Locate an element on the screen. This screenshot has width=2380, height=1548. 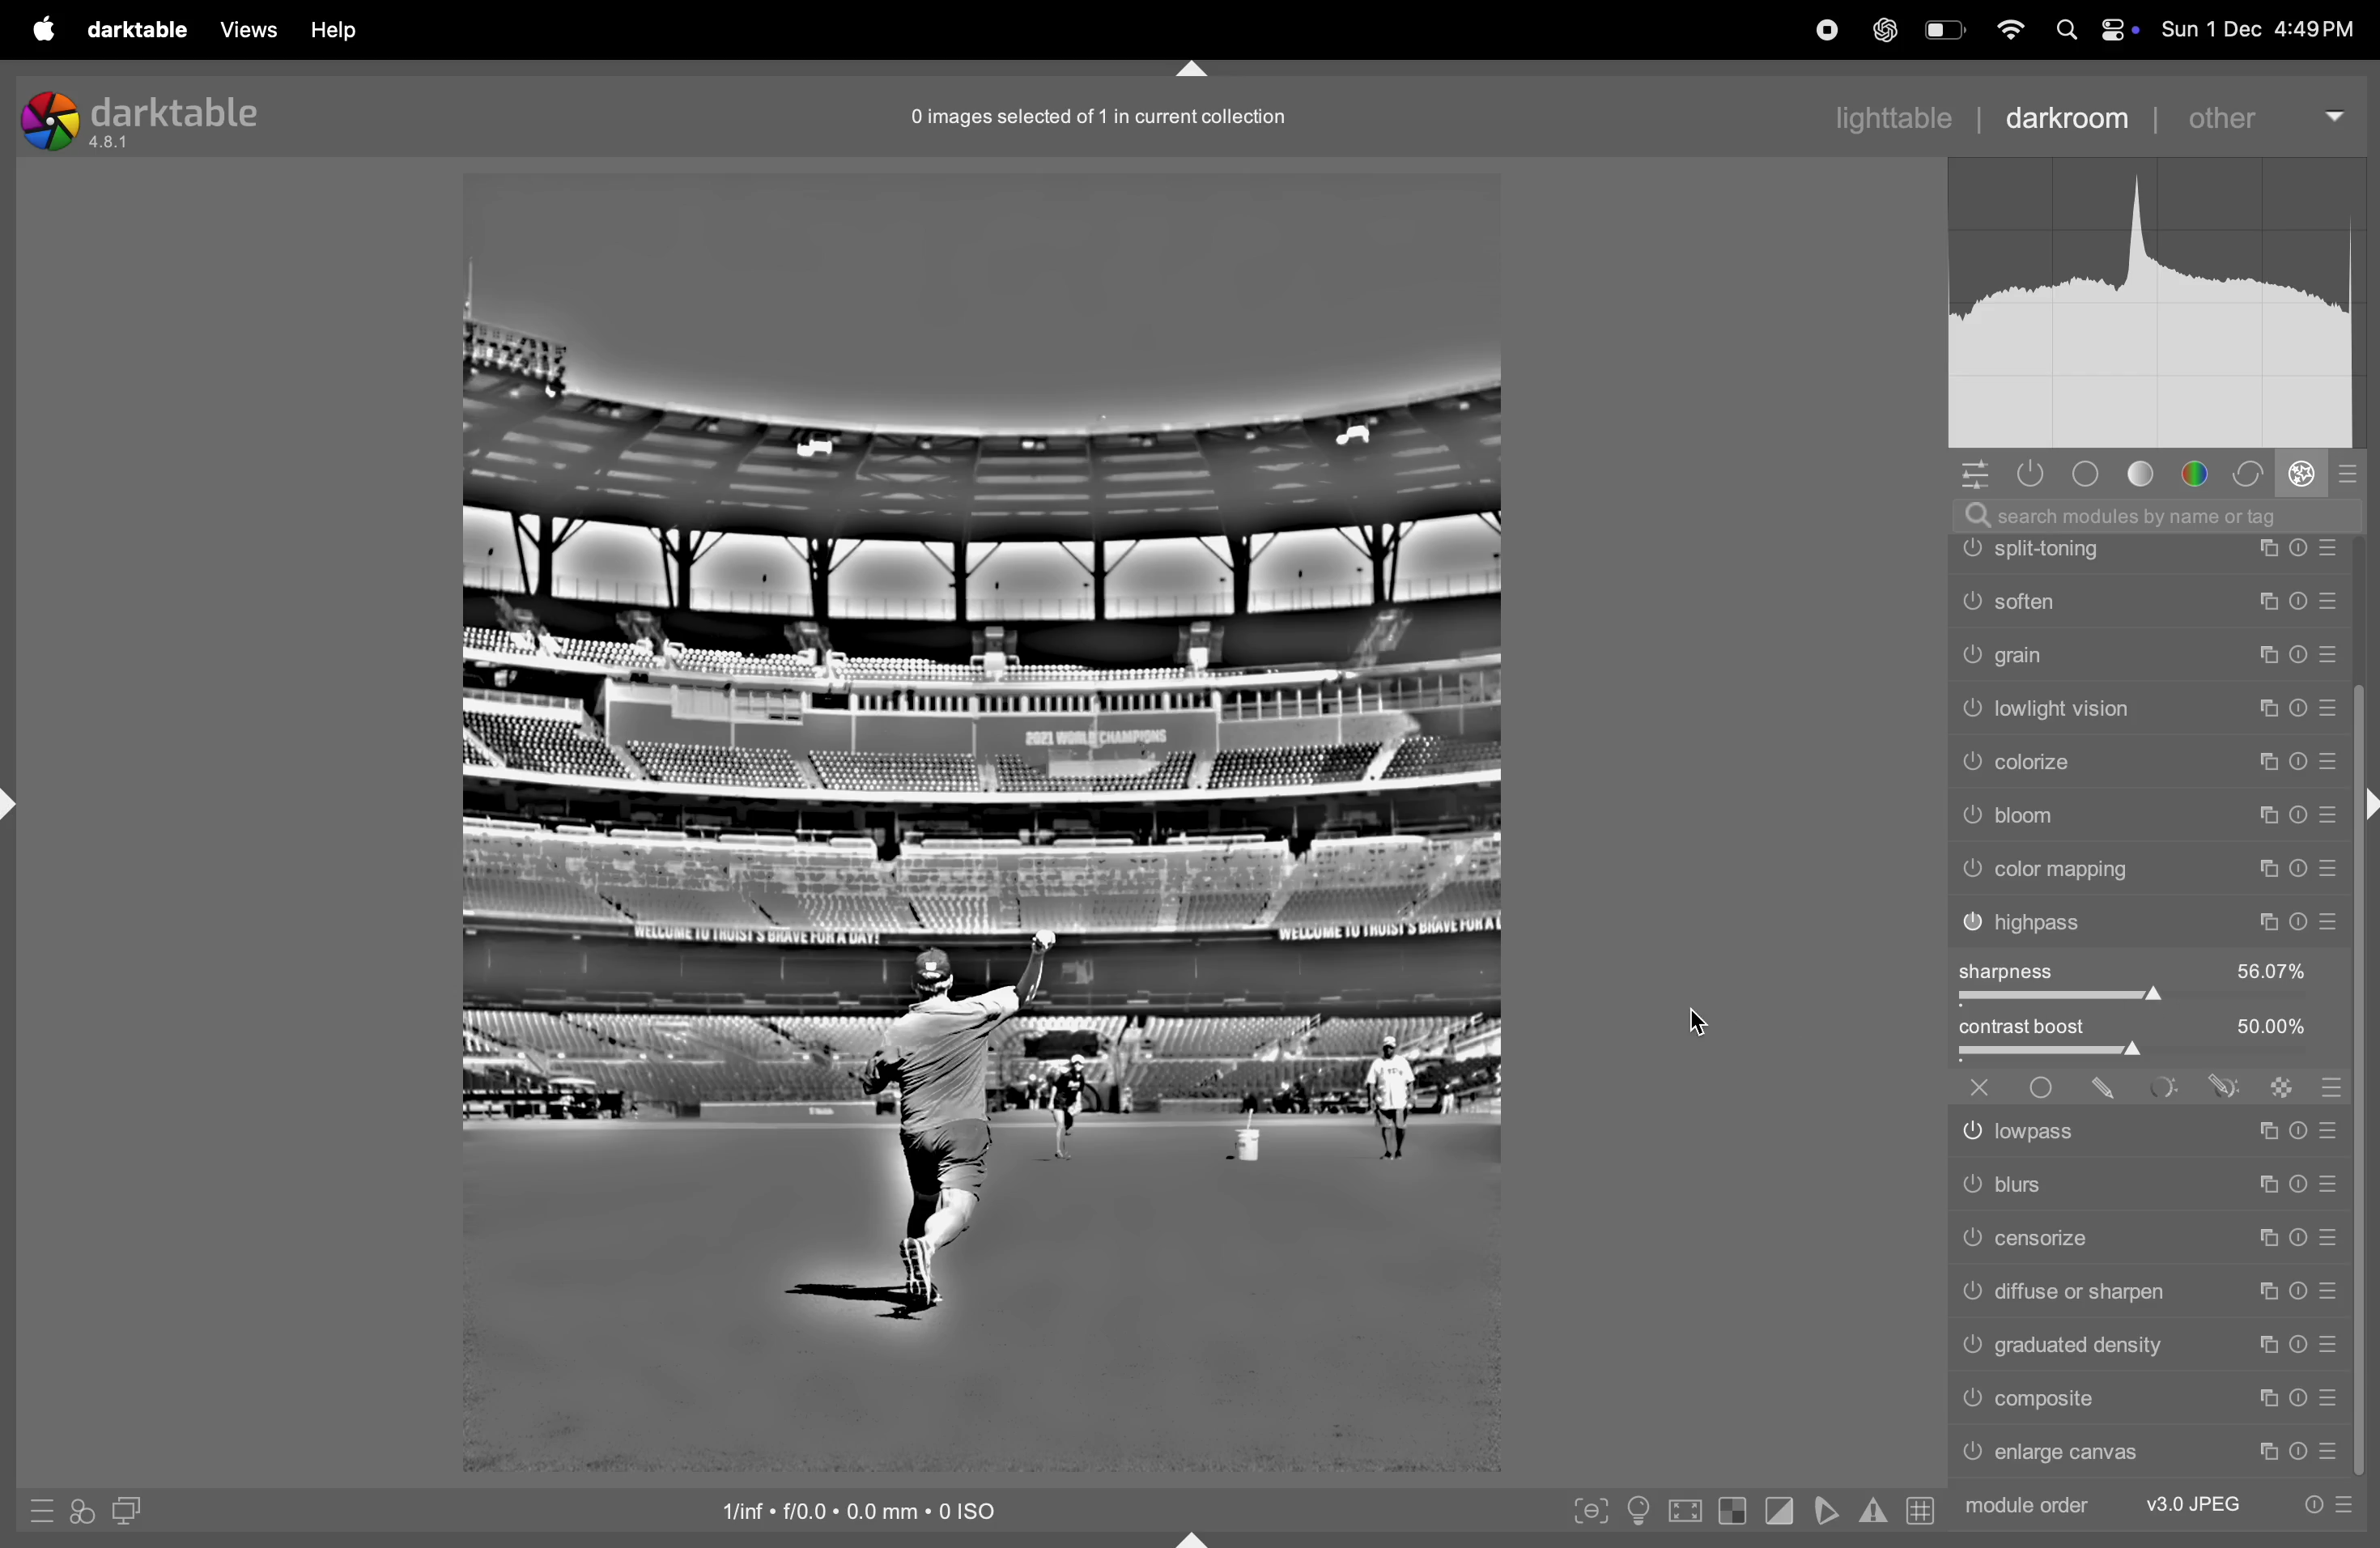
presets is located at coordinates (2346, 477).